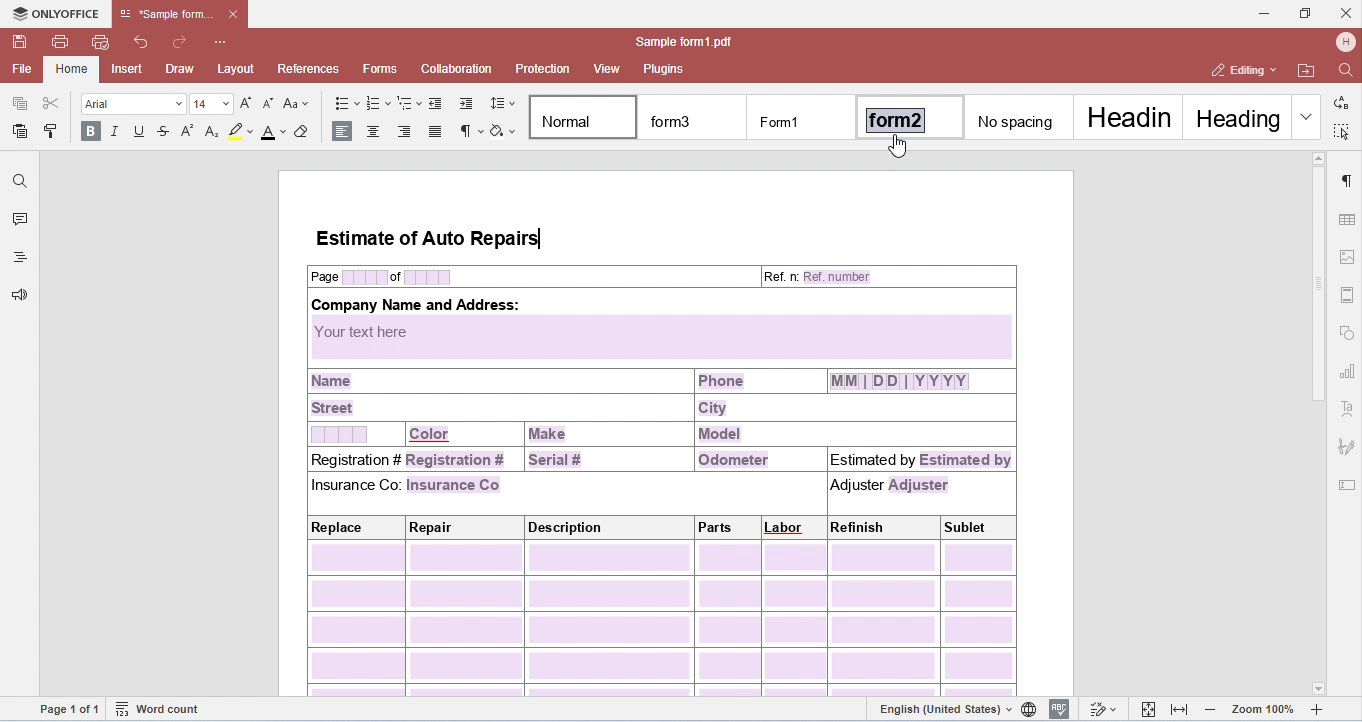  I want to click on spelling, so click(1061, 708).